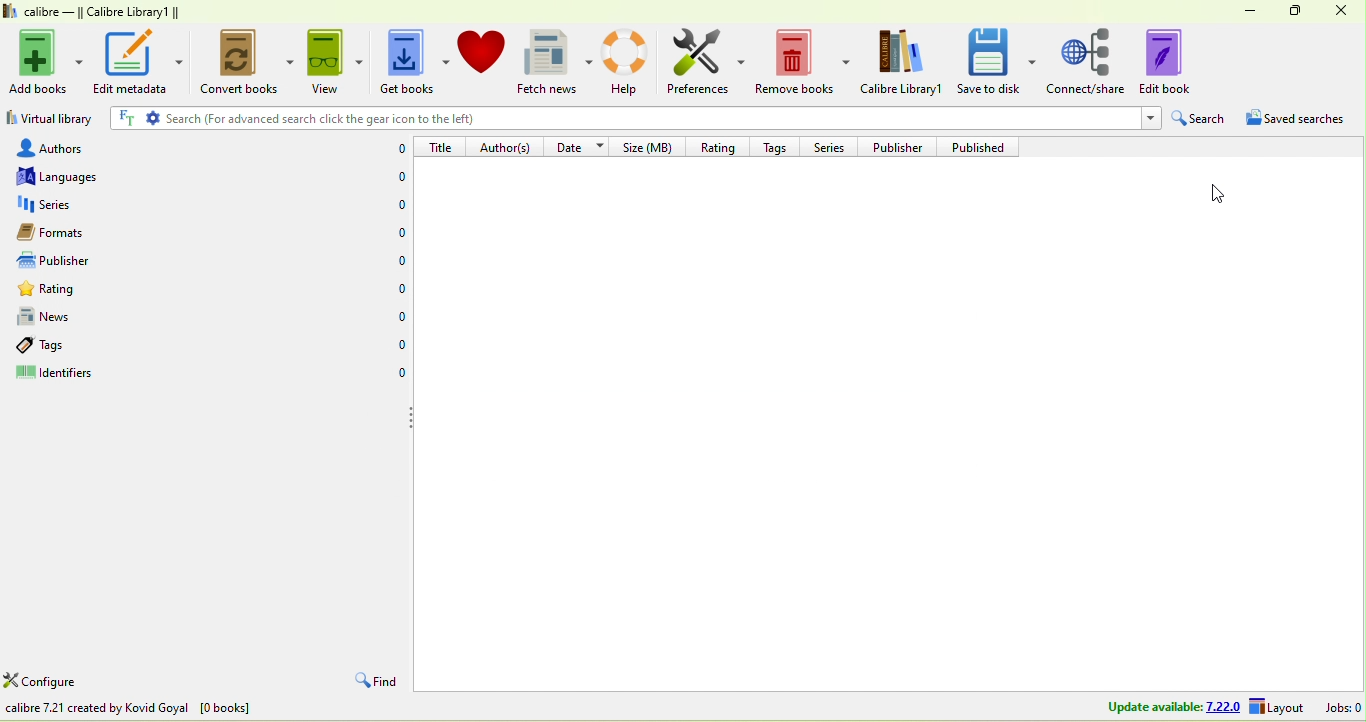 The height and width of the screenshot is (722, 1366). Describe the element at coordinates (390, 179) in the screenshot. I see `0` at that location.